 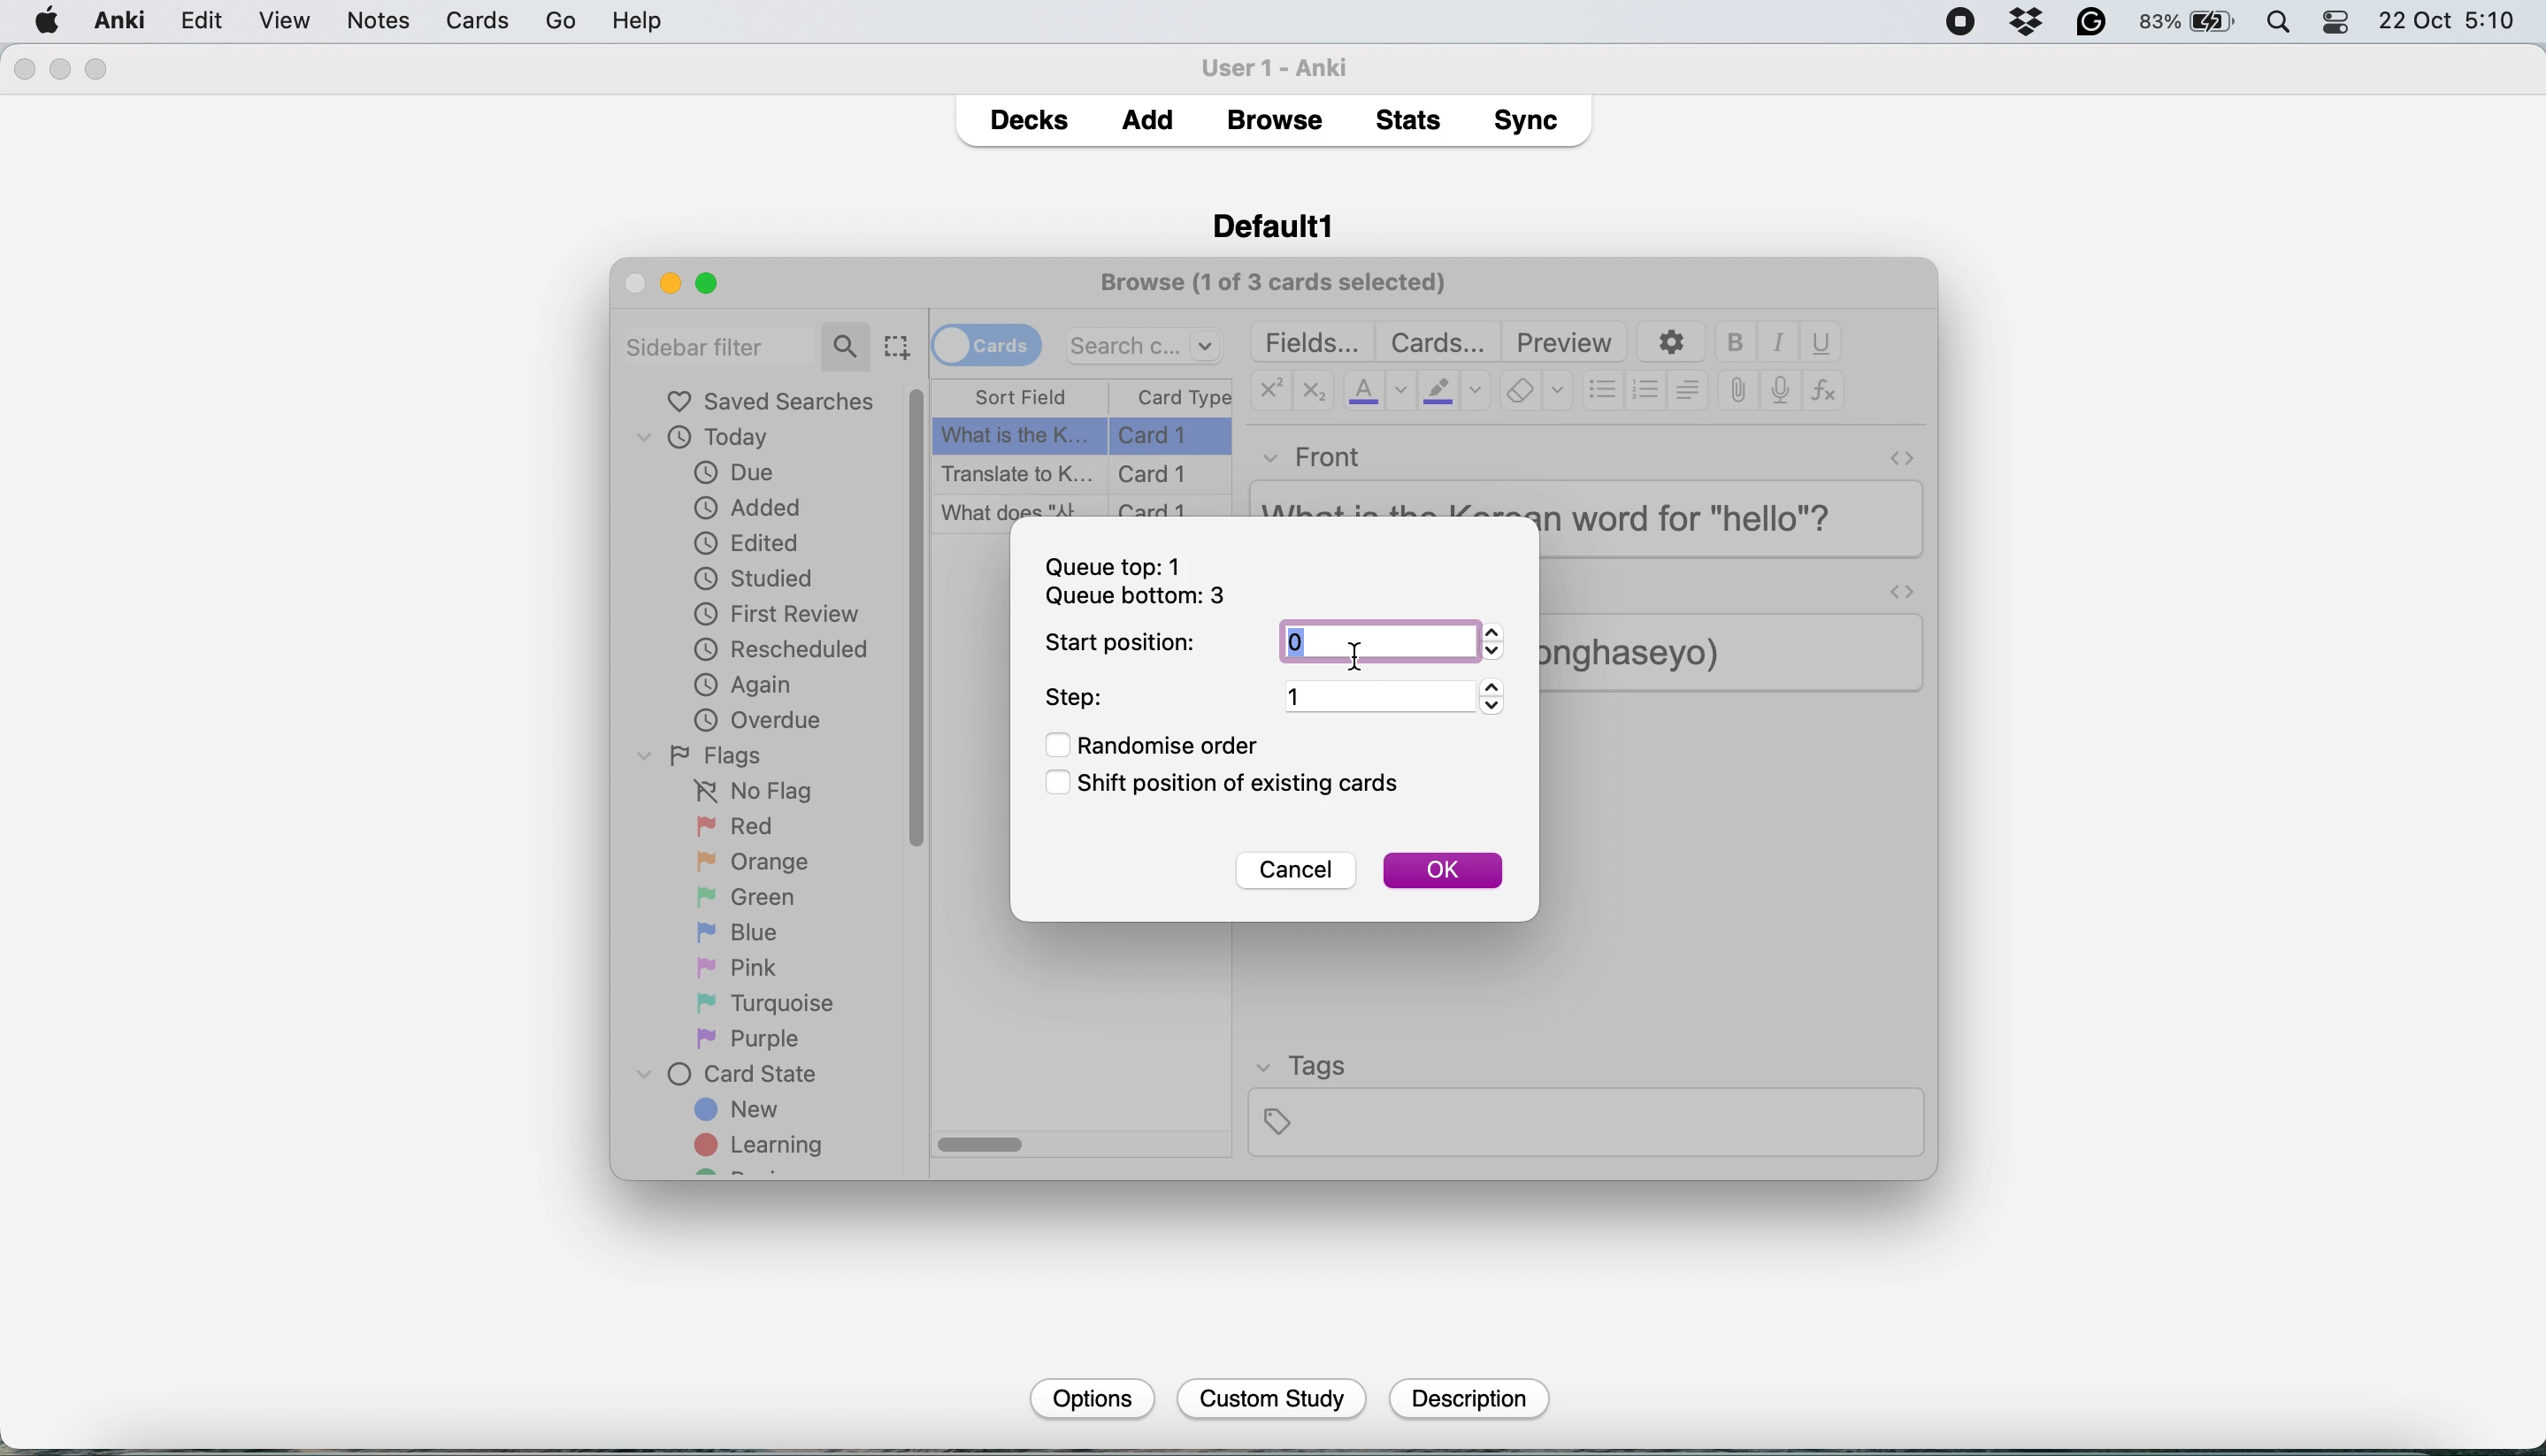 I want to click on search bar, so click(x=1145, y=344).